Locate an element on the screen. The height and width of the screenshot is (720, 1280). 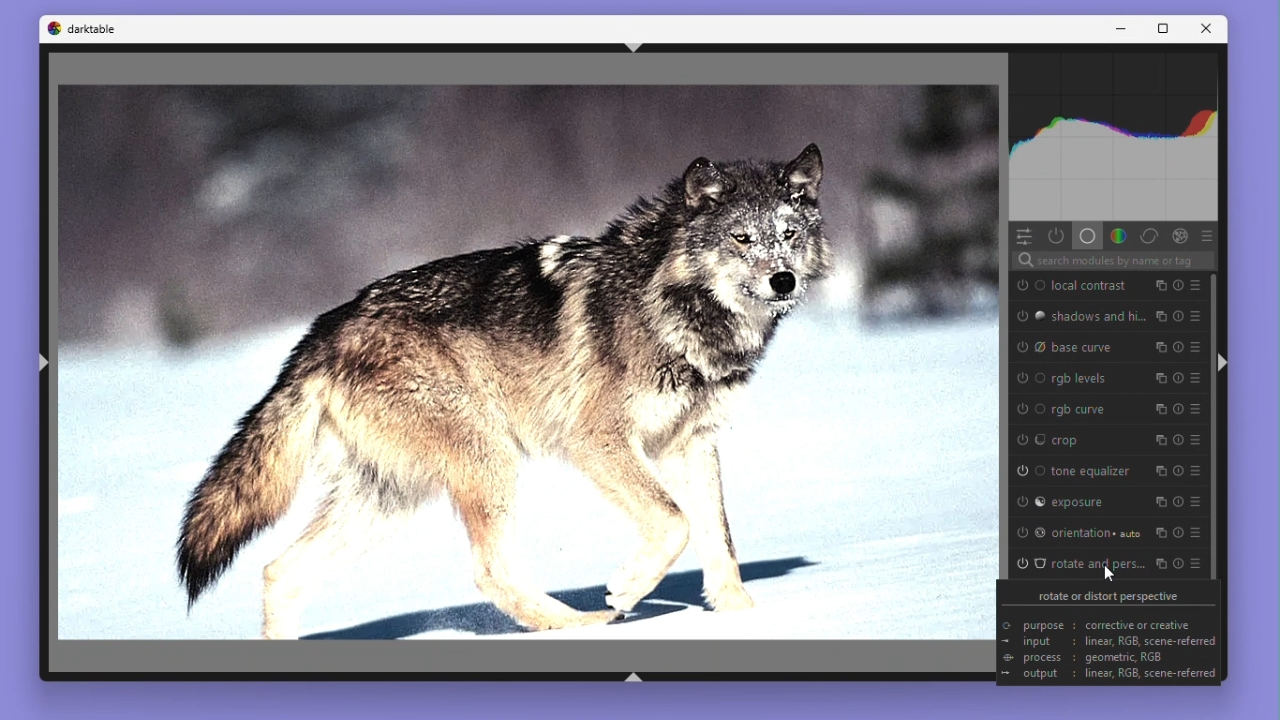
Effect is located at coordinates (1186, 234).